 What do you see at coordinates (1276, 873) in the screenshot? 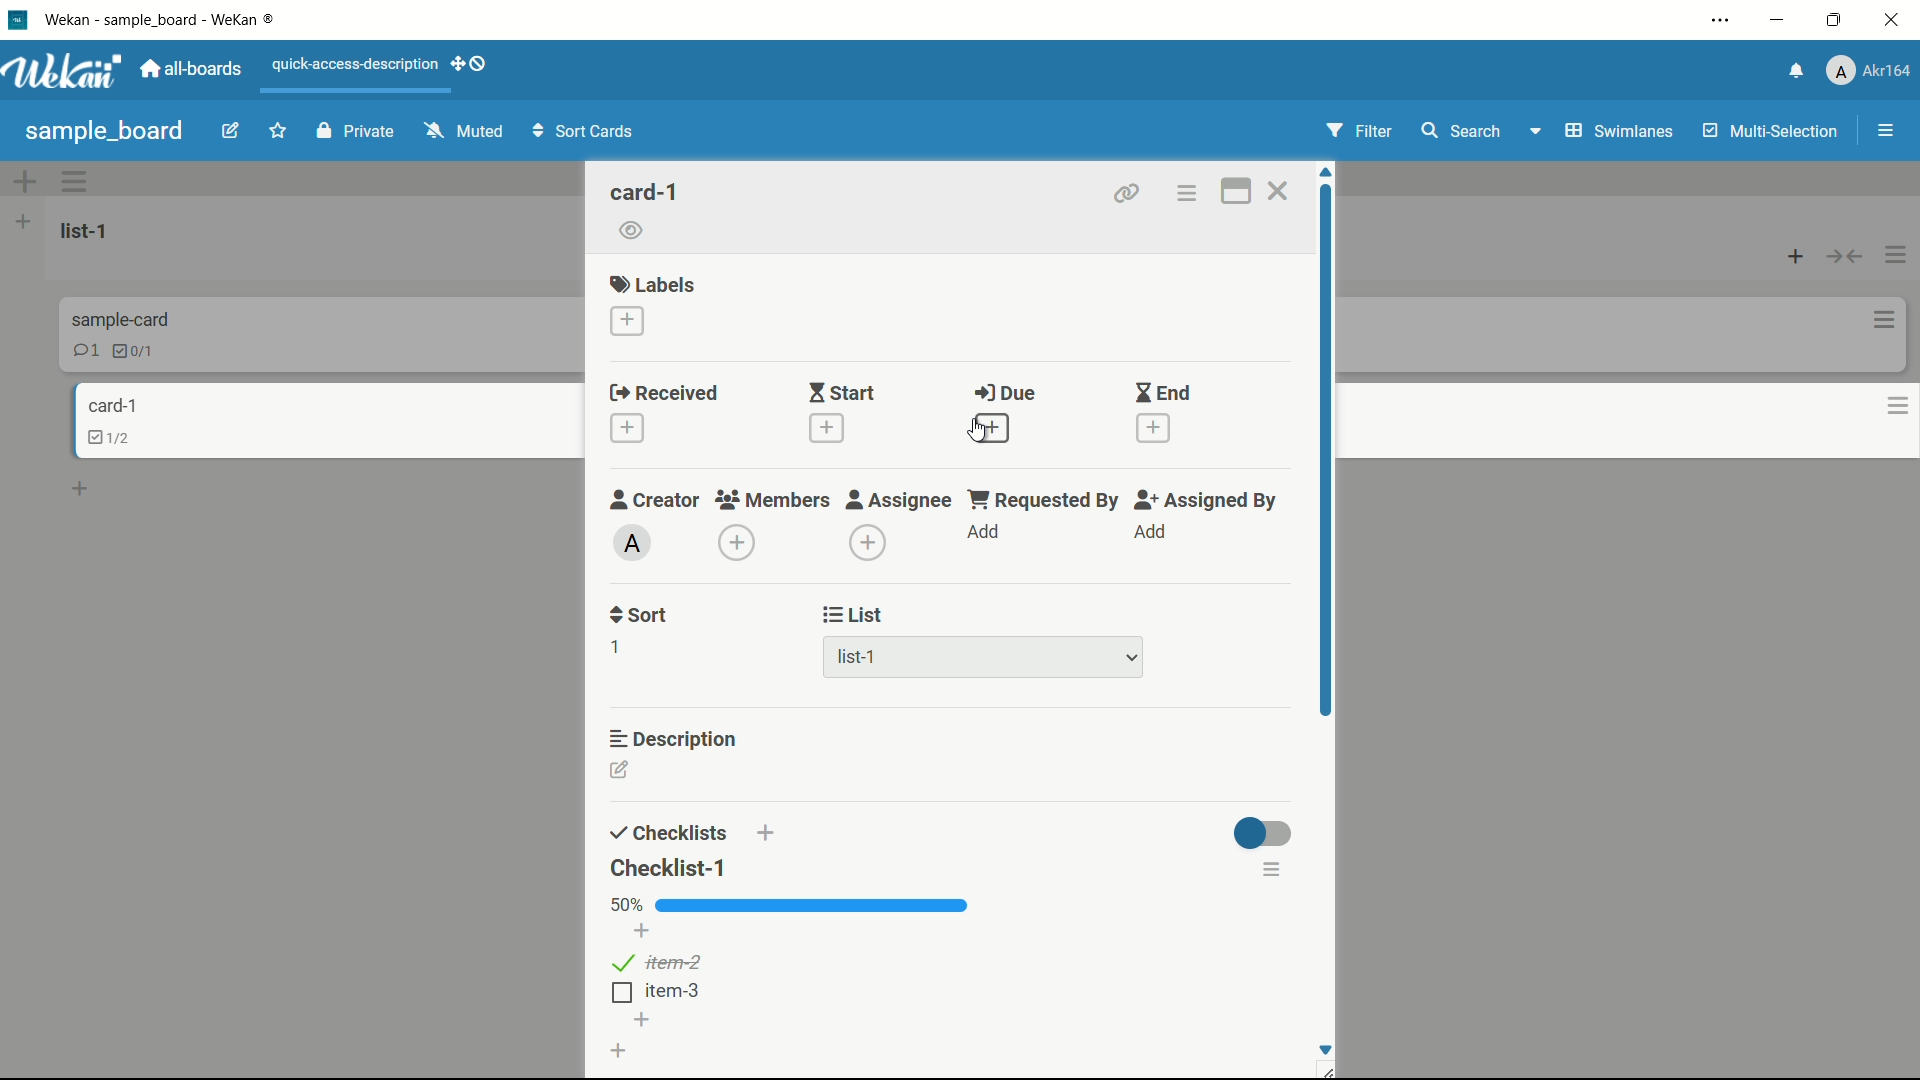
I see `checklist actions` at bounding box center [1276, 873].